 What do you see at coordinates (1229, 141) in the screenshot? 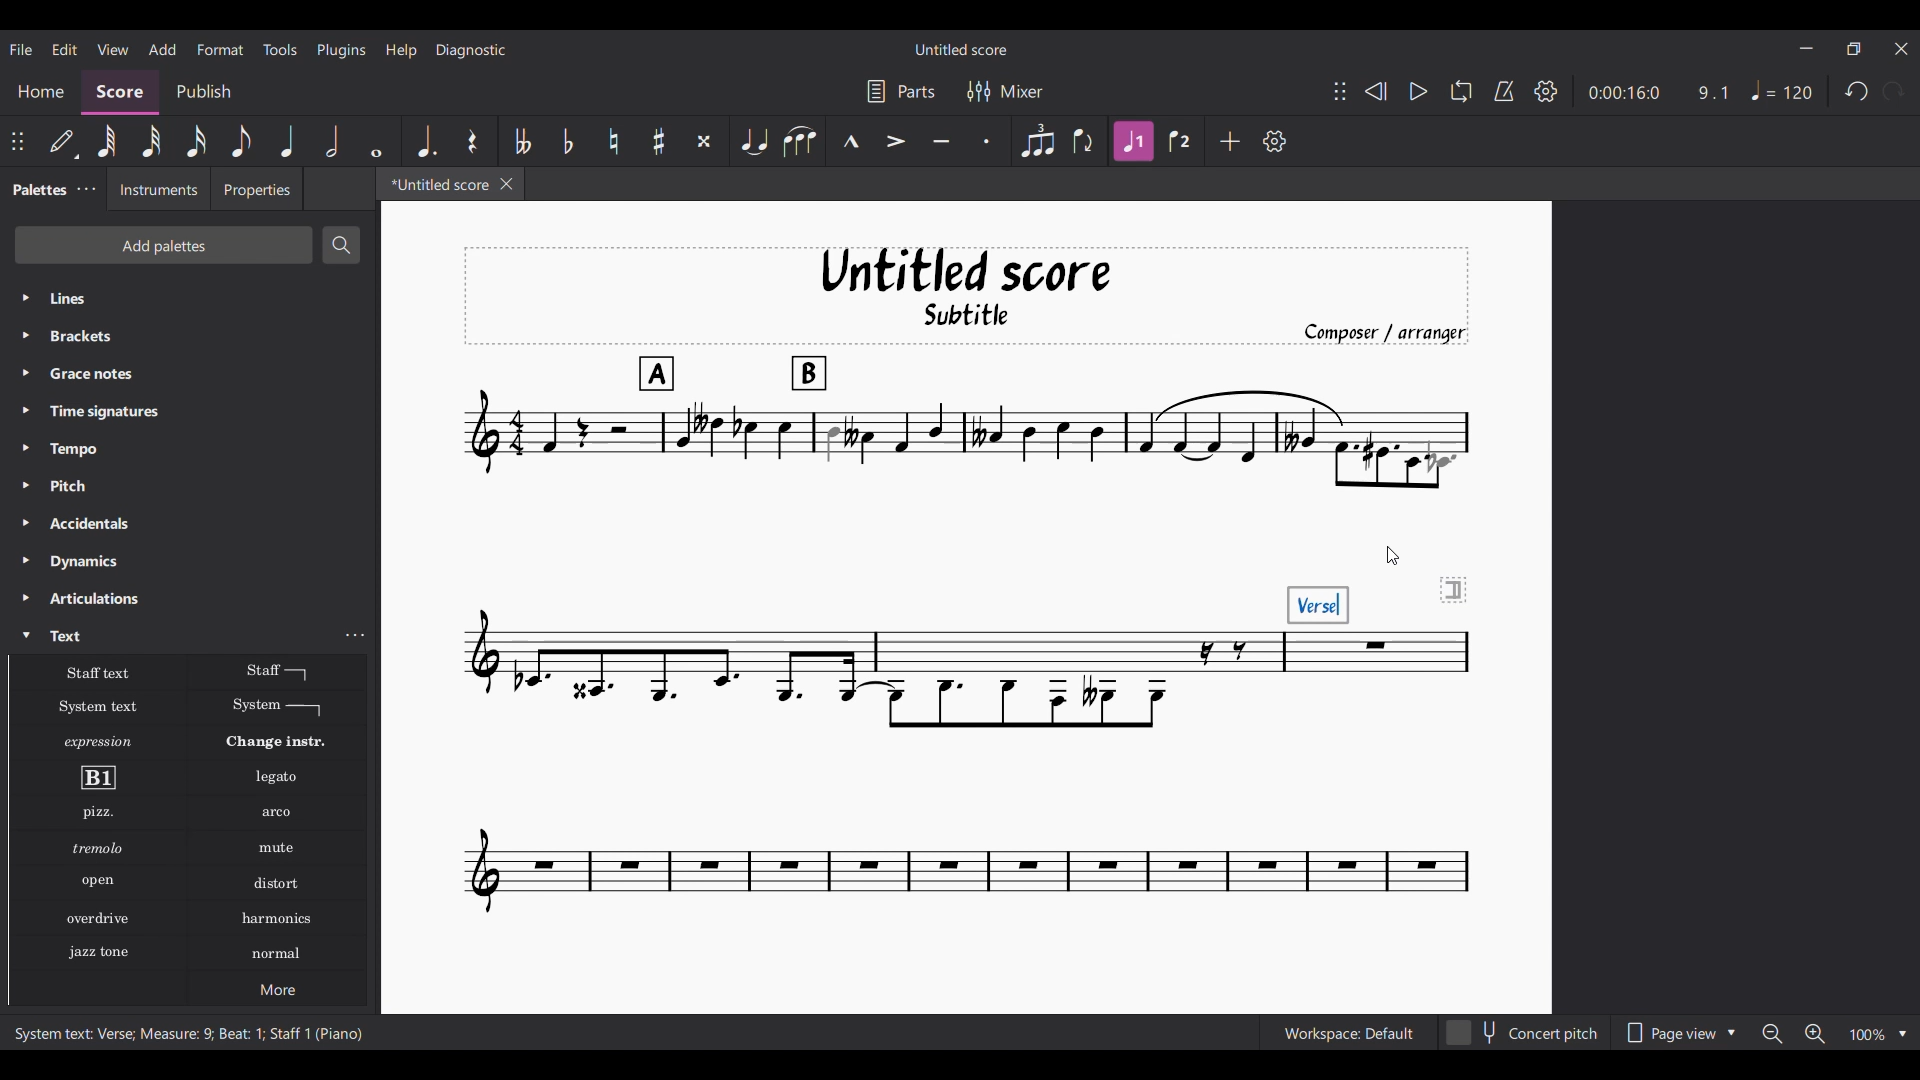
I see `Add` at bounding box center [1229, 141].